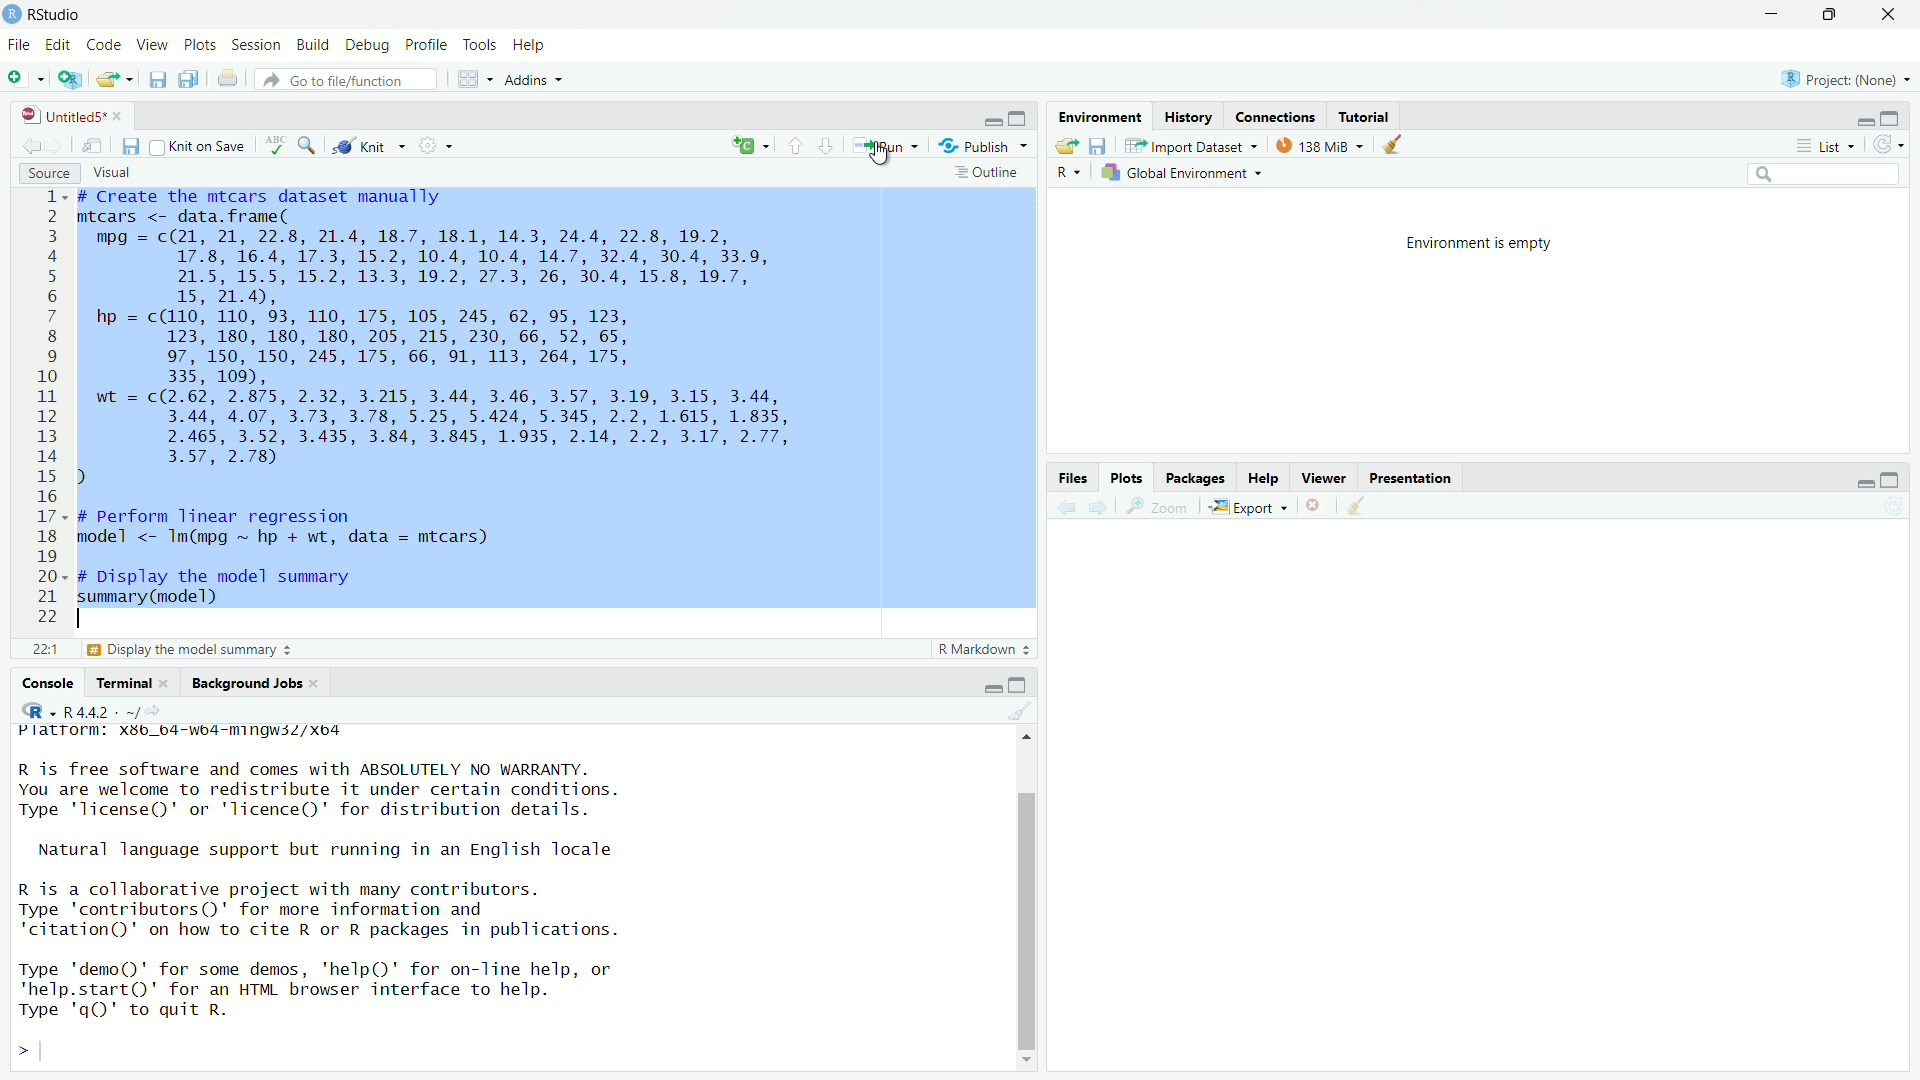  I want to click on forward, so click(1102, 508).